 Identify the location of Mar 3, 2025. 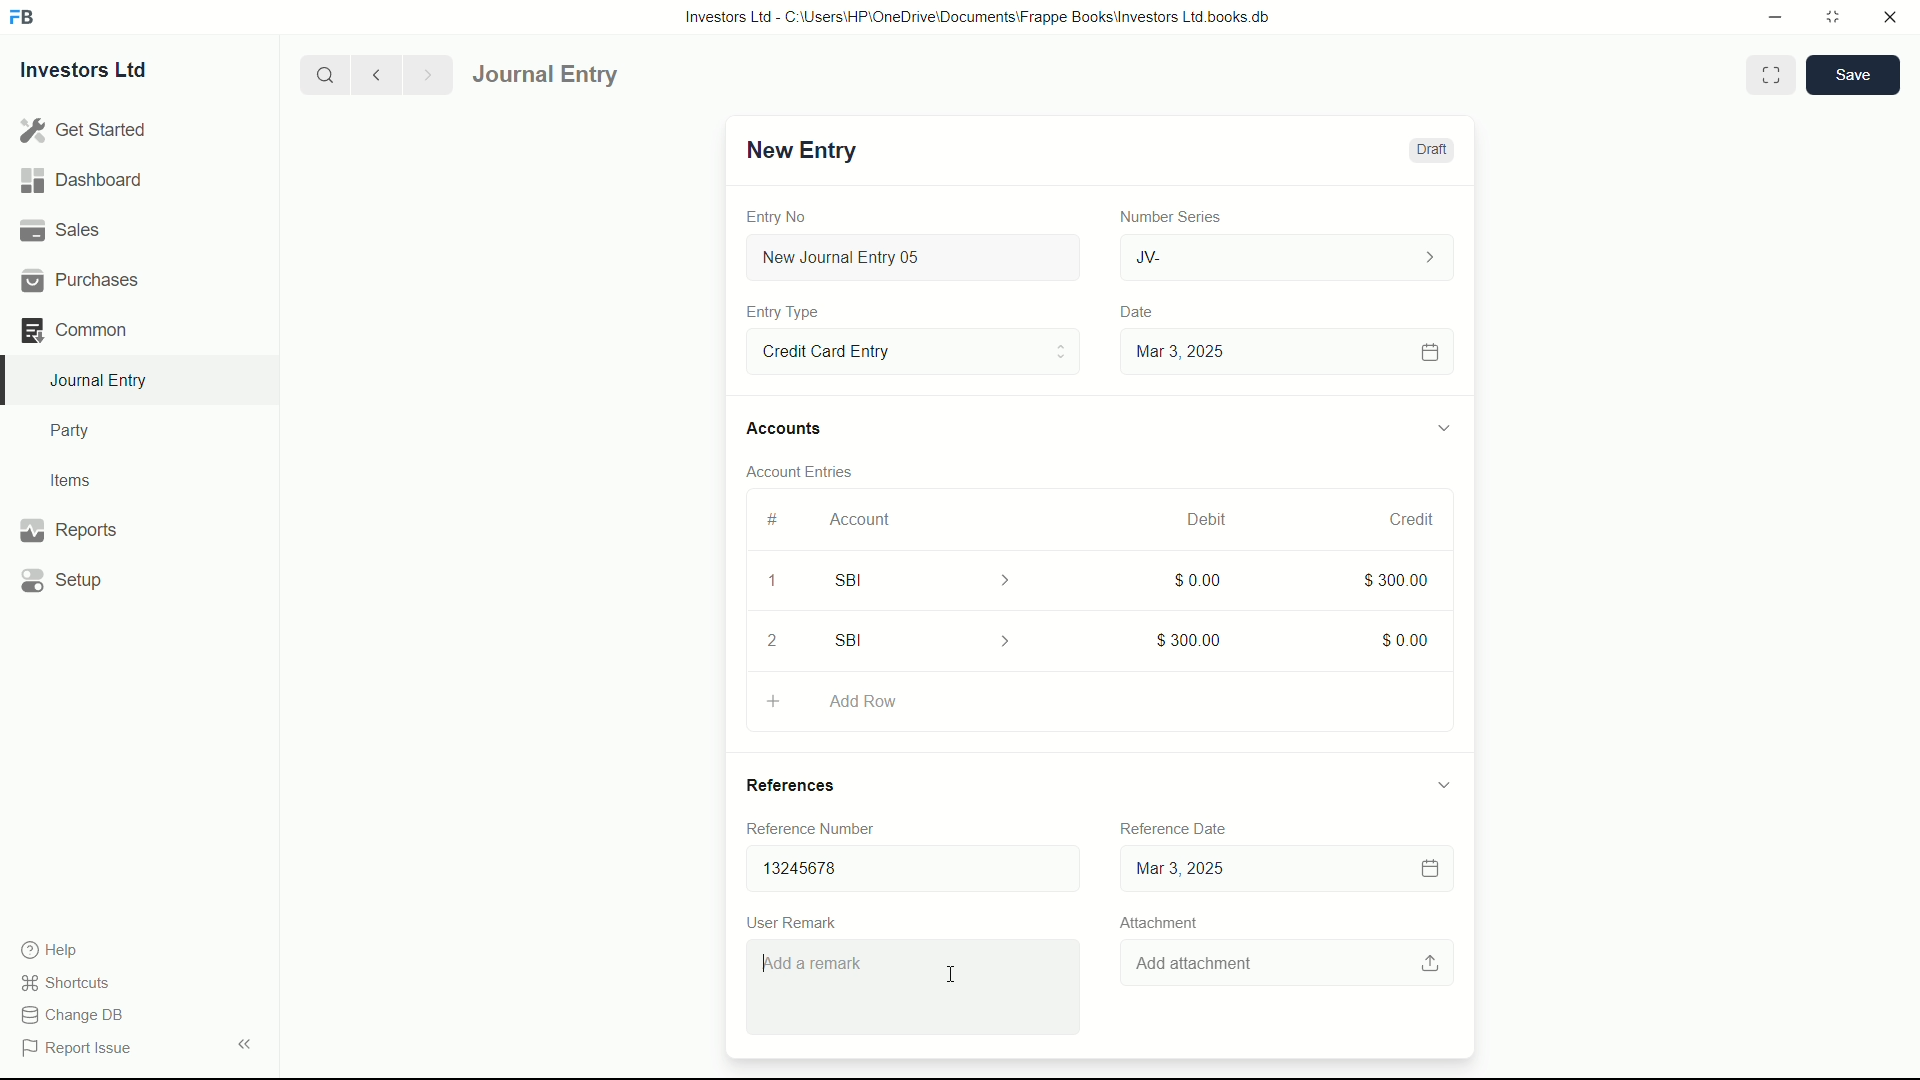
(1284, 351).